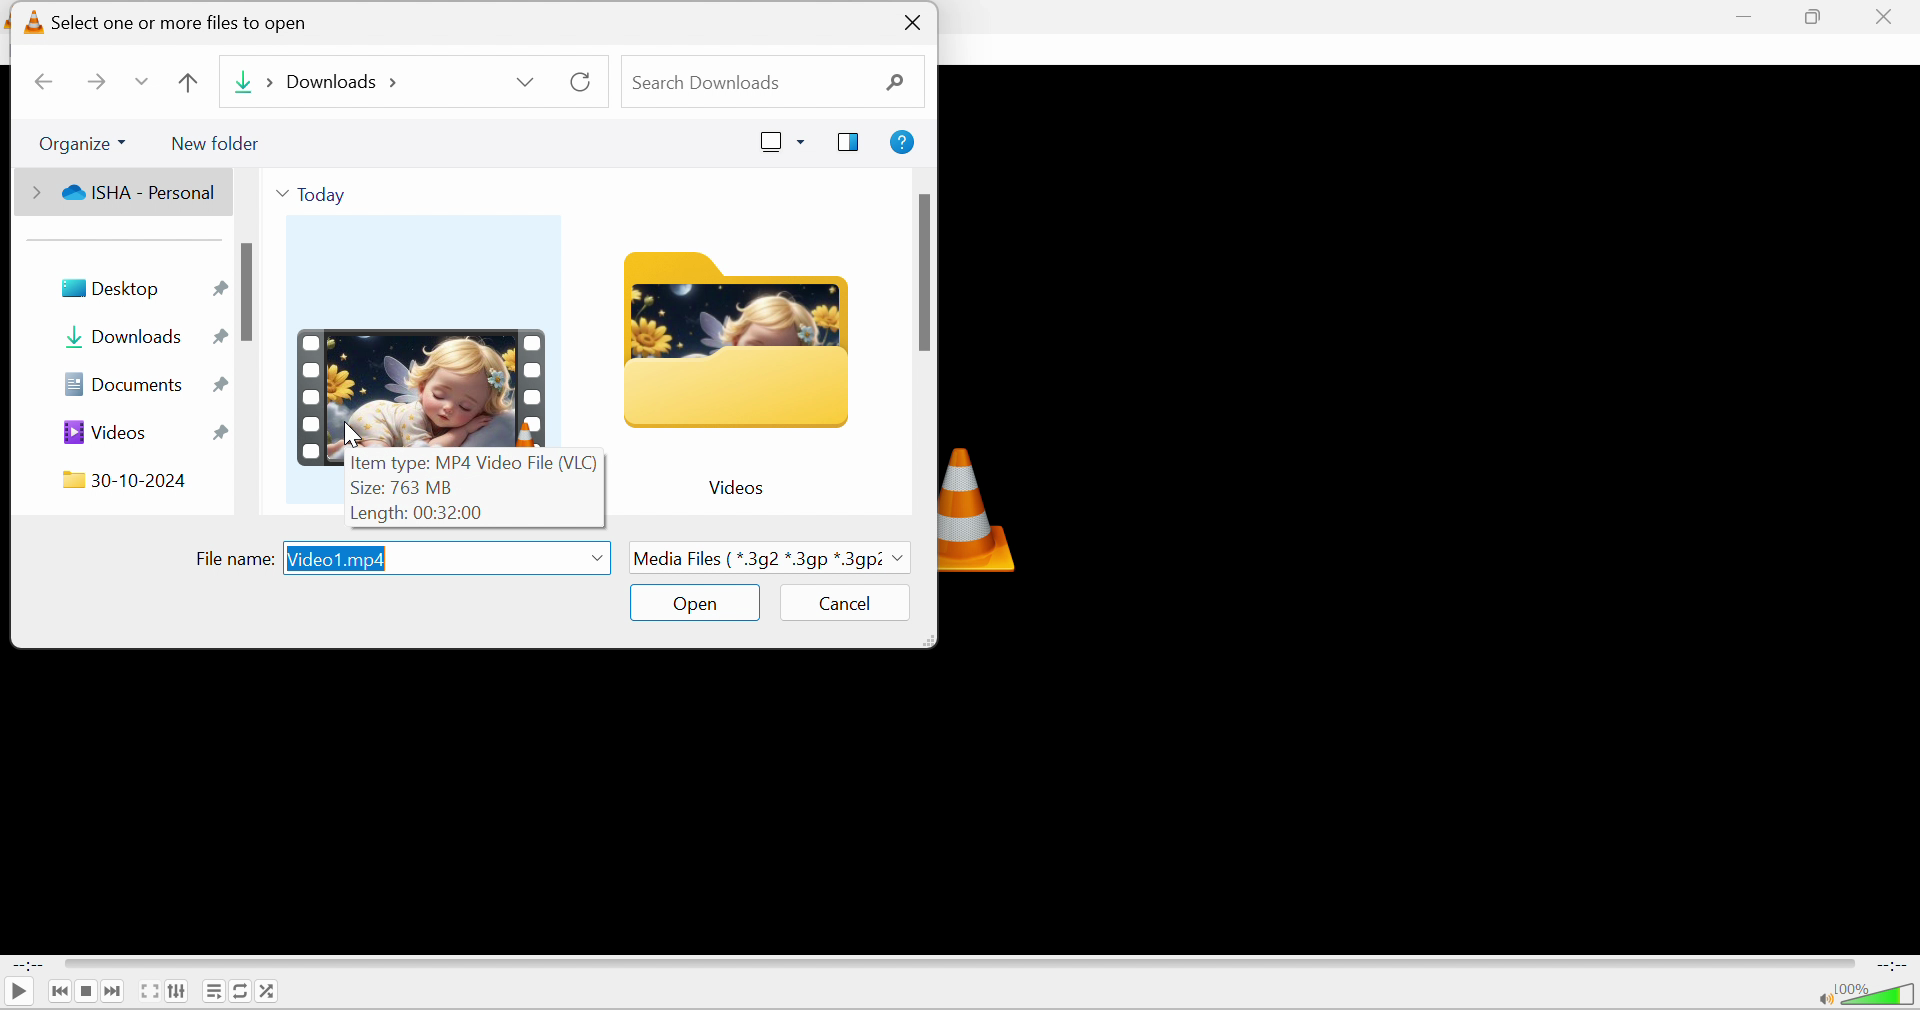 Image resolution: width=1920 pixels, height=1010 pixels. Describe the element at coordinates (525, 82) in the screenshot. I see `Drop down` at that location.